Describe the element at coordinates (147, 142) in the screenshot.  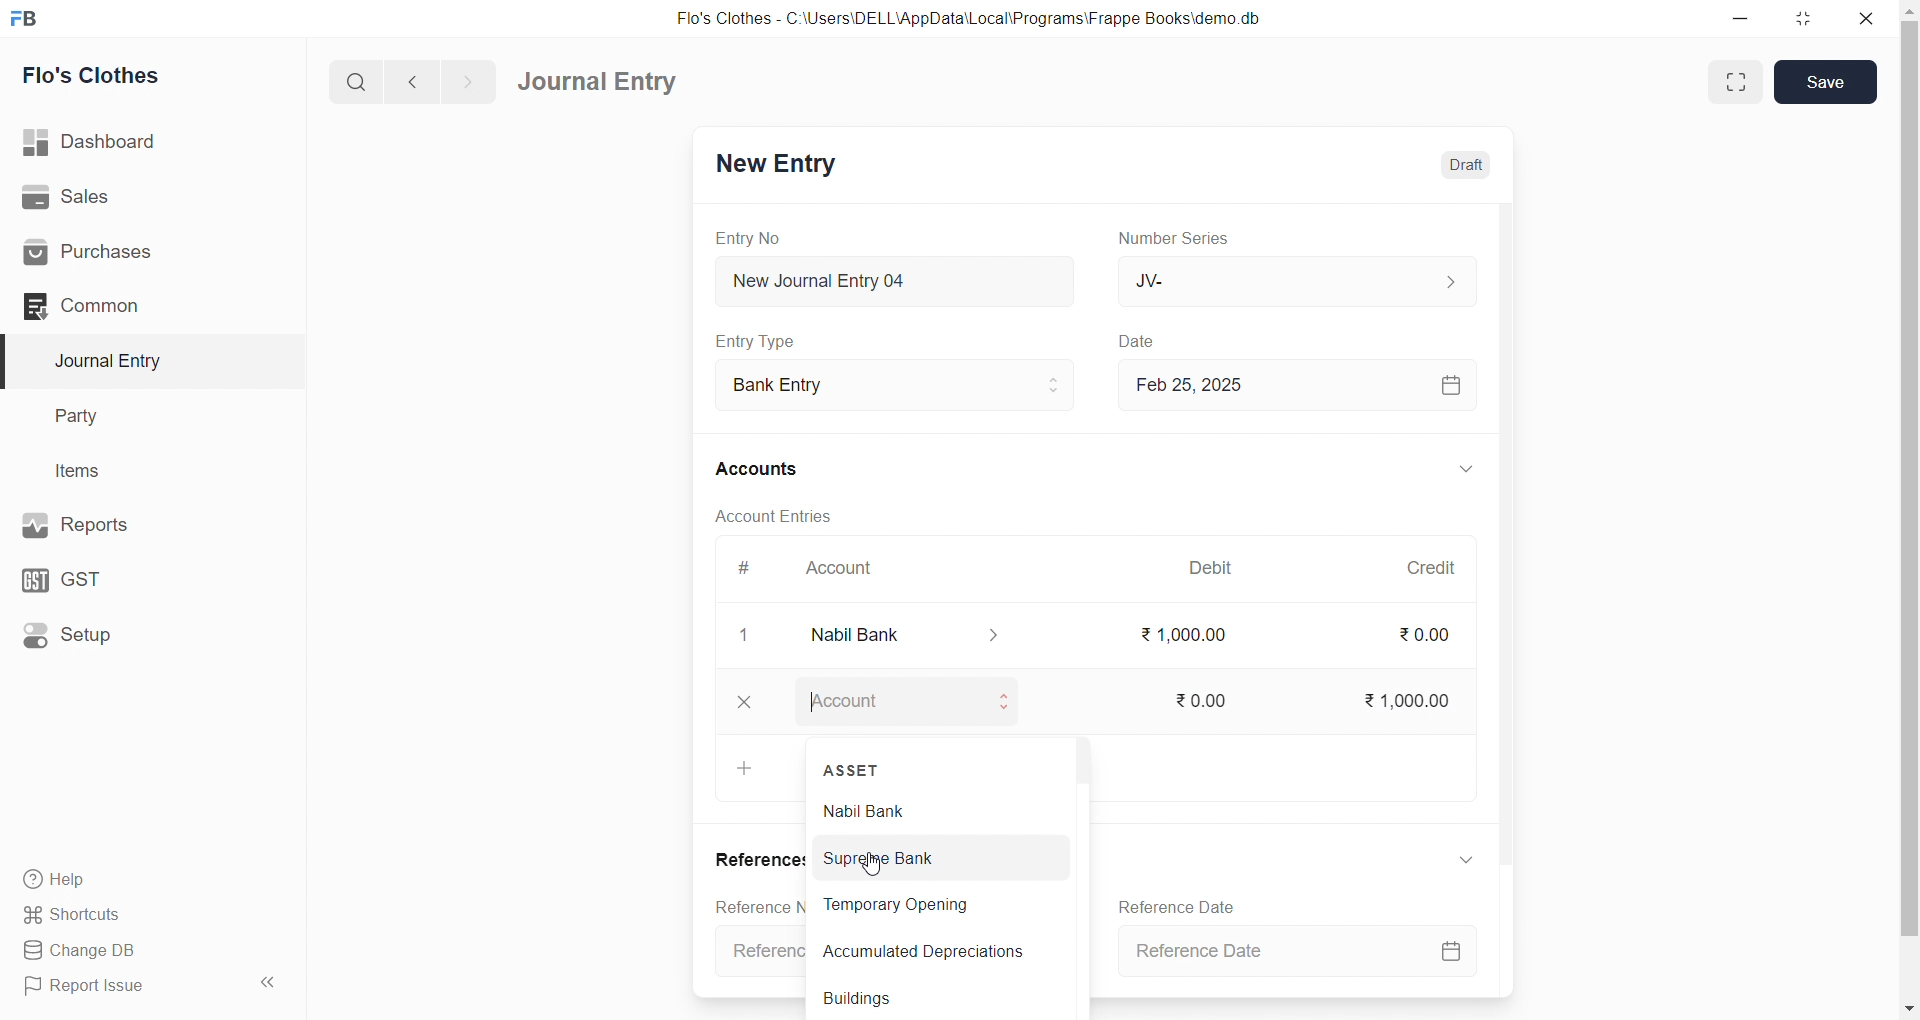
I see `Dashboard` at that location.